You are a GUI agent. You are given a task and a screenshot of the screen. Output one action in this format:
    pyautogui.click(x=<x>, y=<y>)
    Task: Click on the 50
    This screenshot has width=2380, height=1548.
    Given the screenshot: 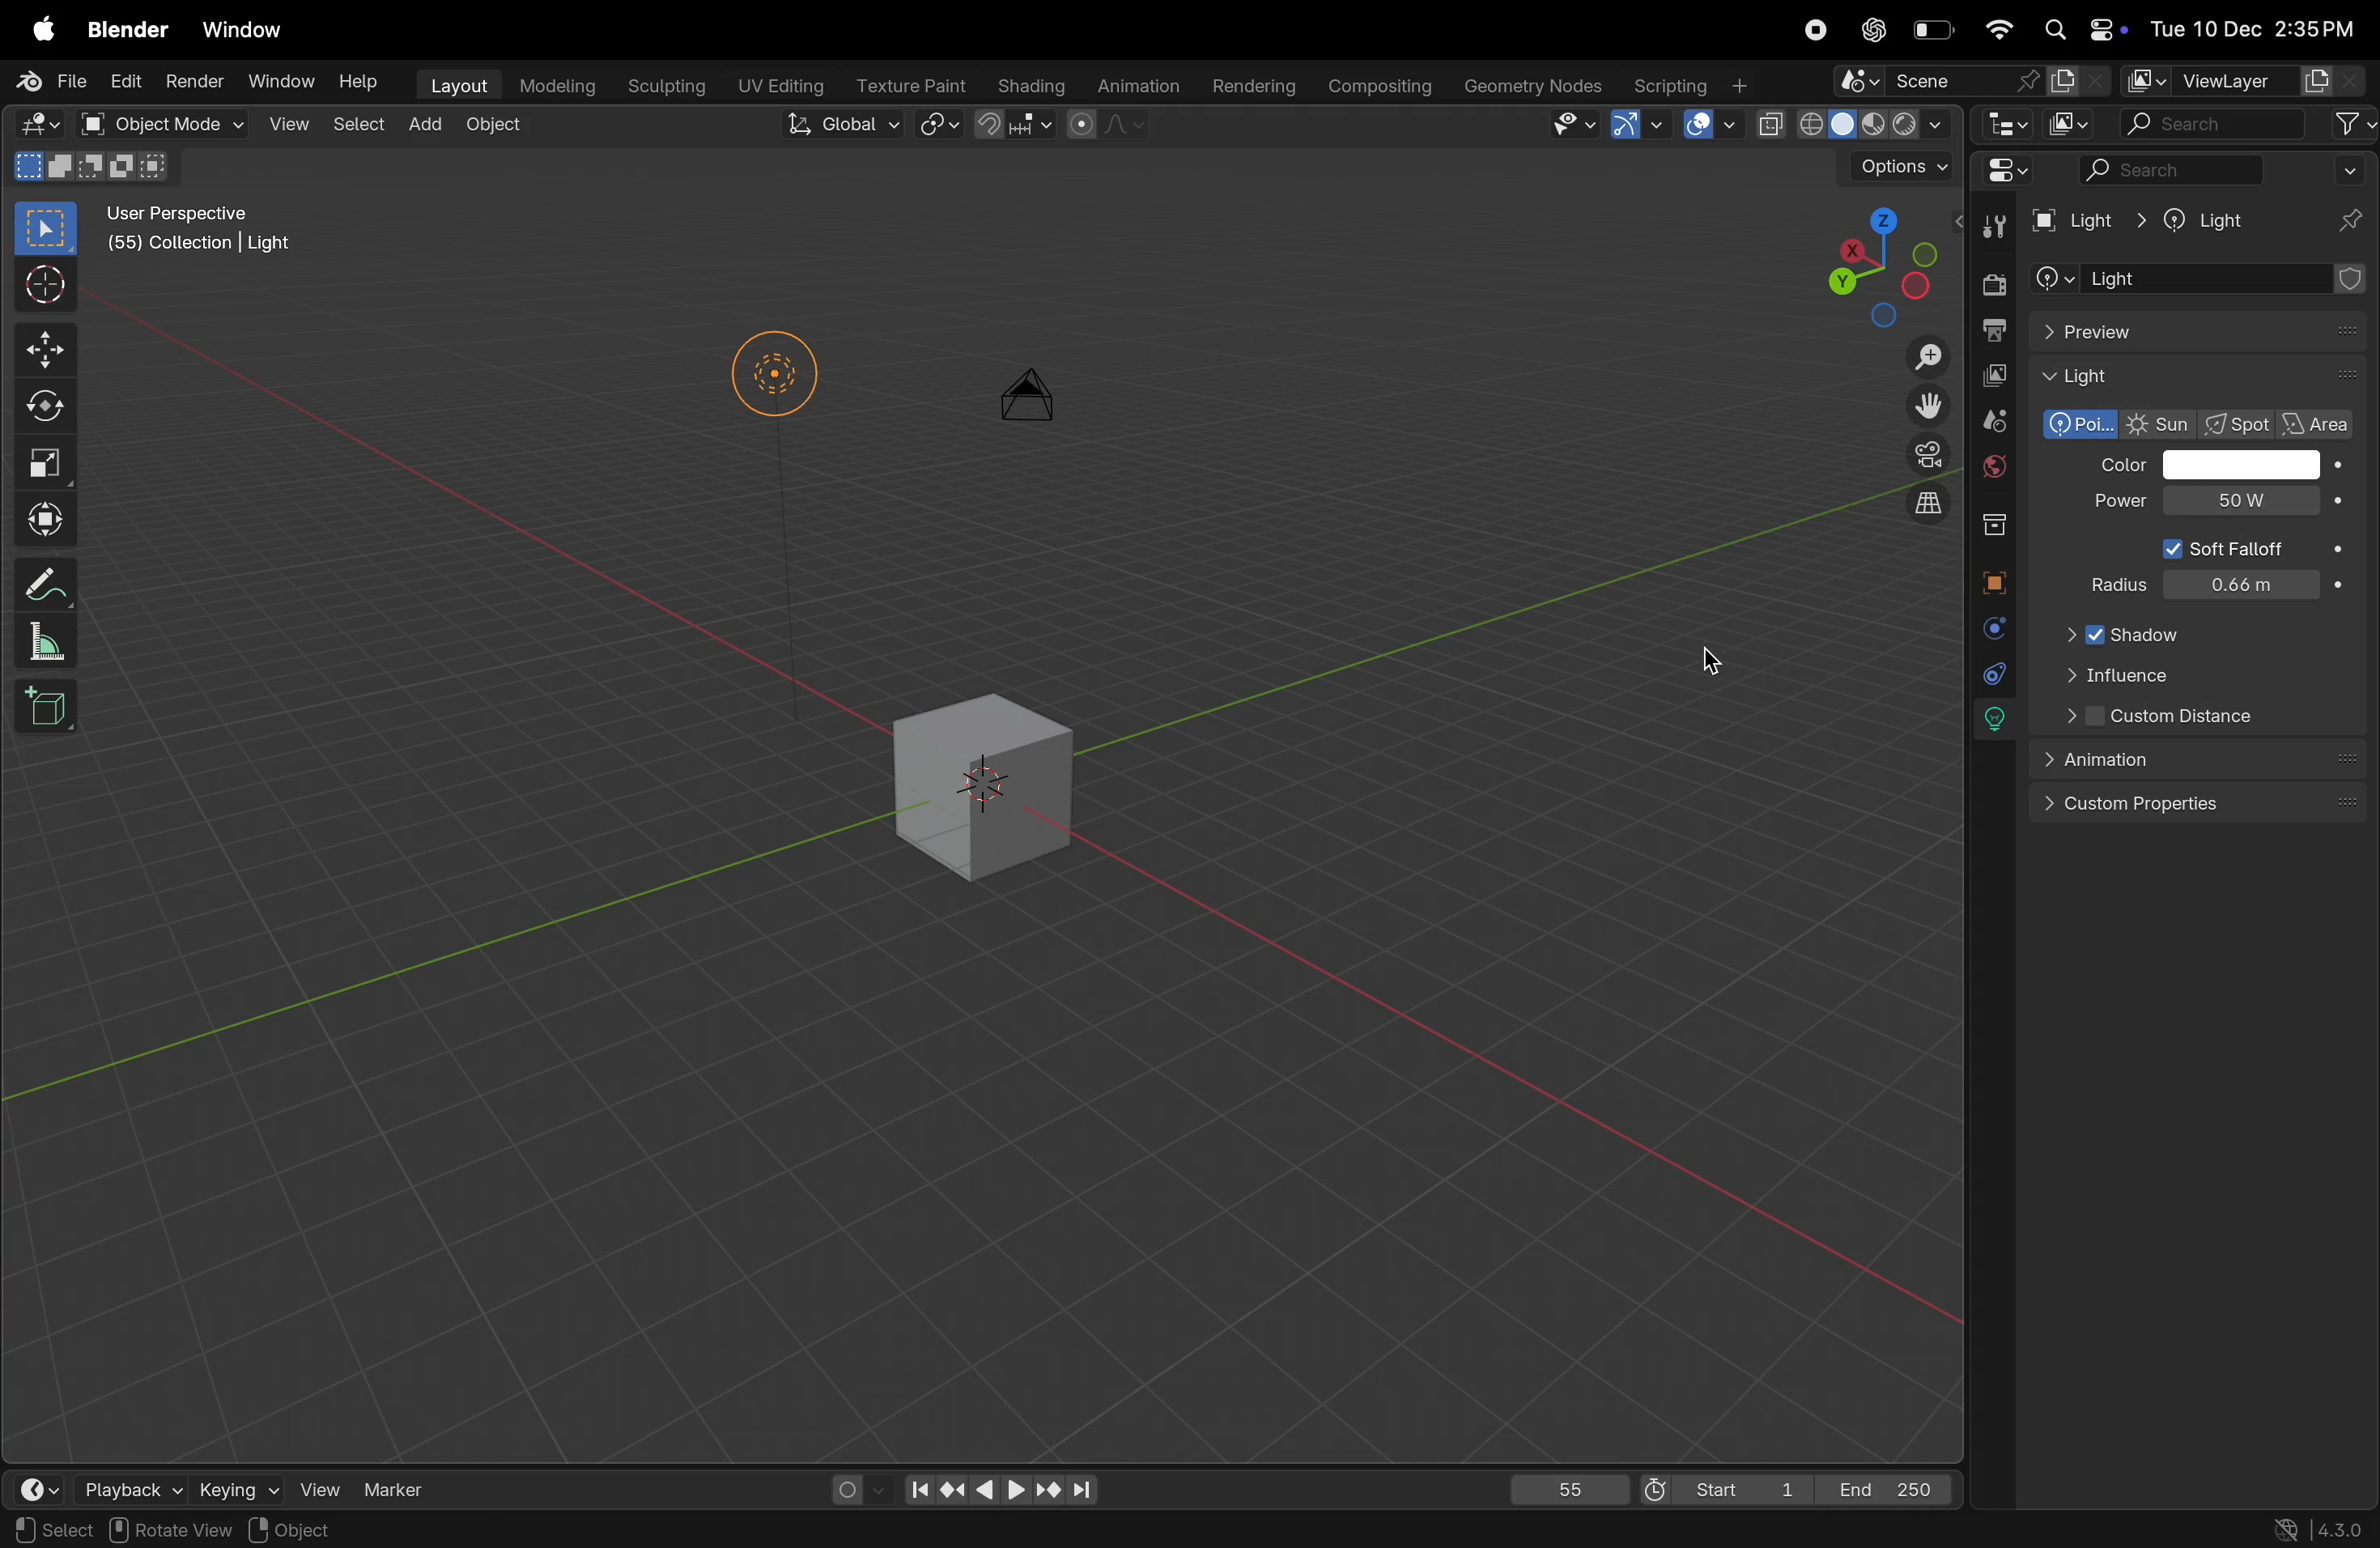 What is the action you would take?
    pyautogui.click(x=2195, y=499)
    